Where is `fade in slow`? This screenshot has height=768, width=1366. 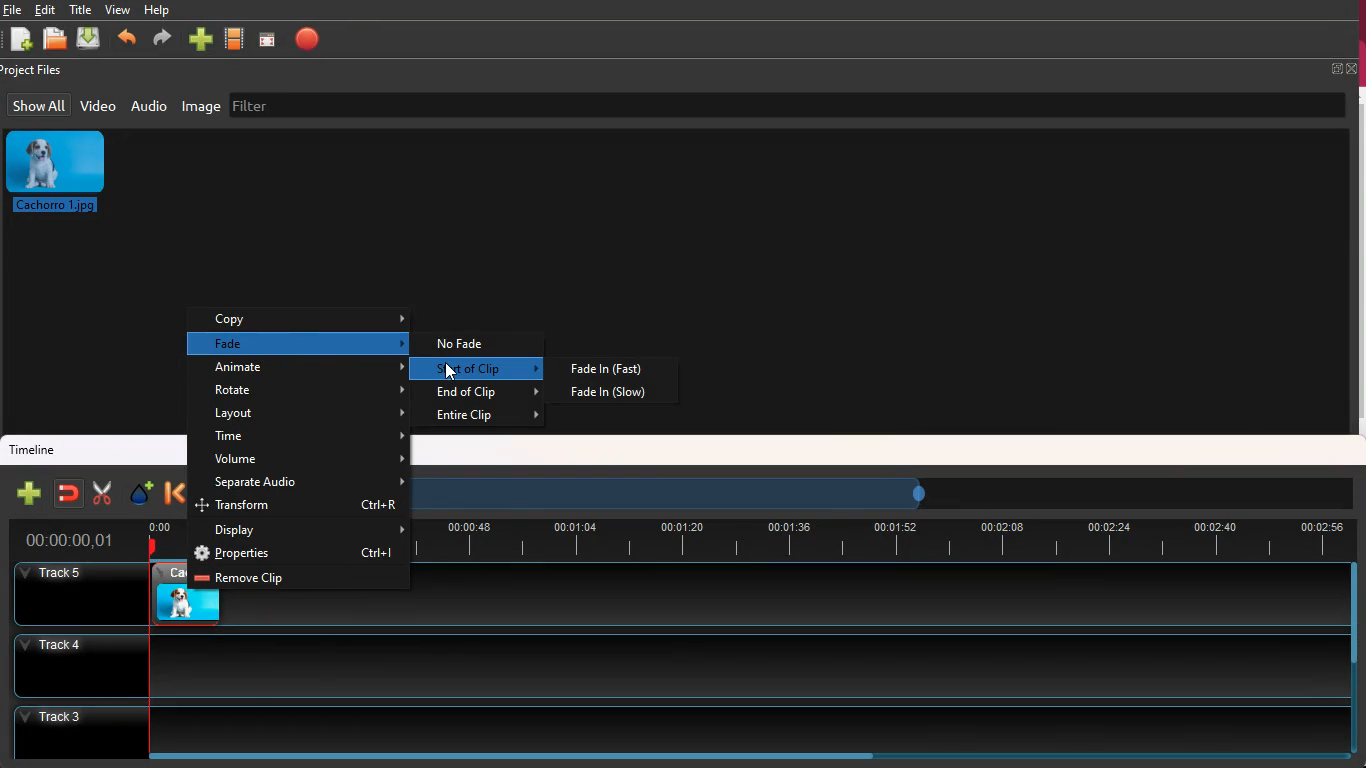 fade in slow is located at coordinates (619, 394).